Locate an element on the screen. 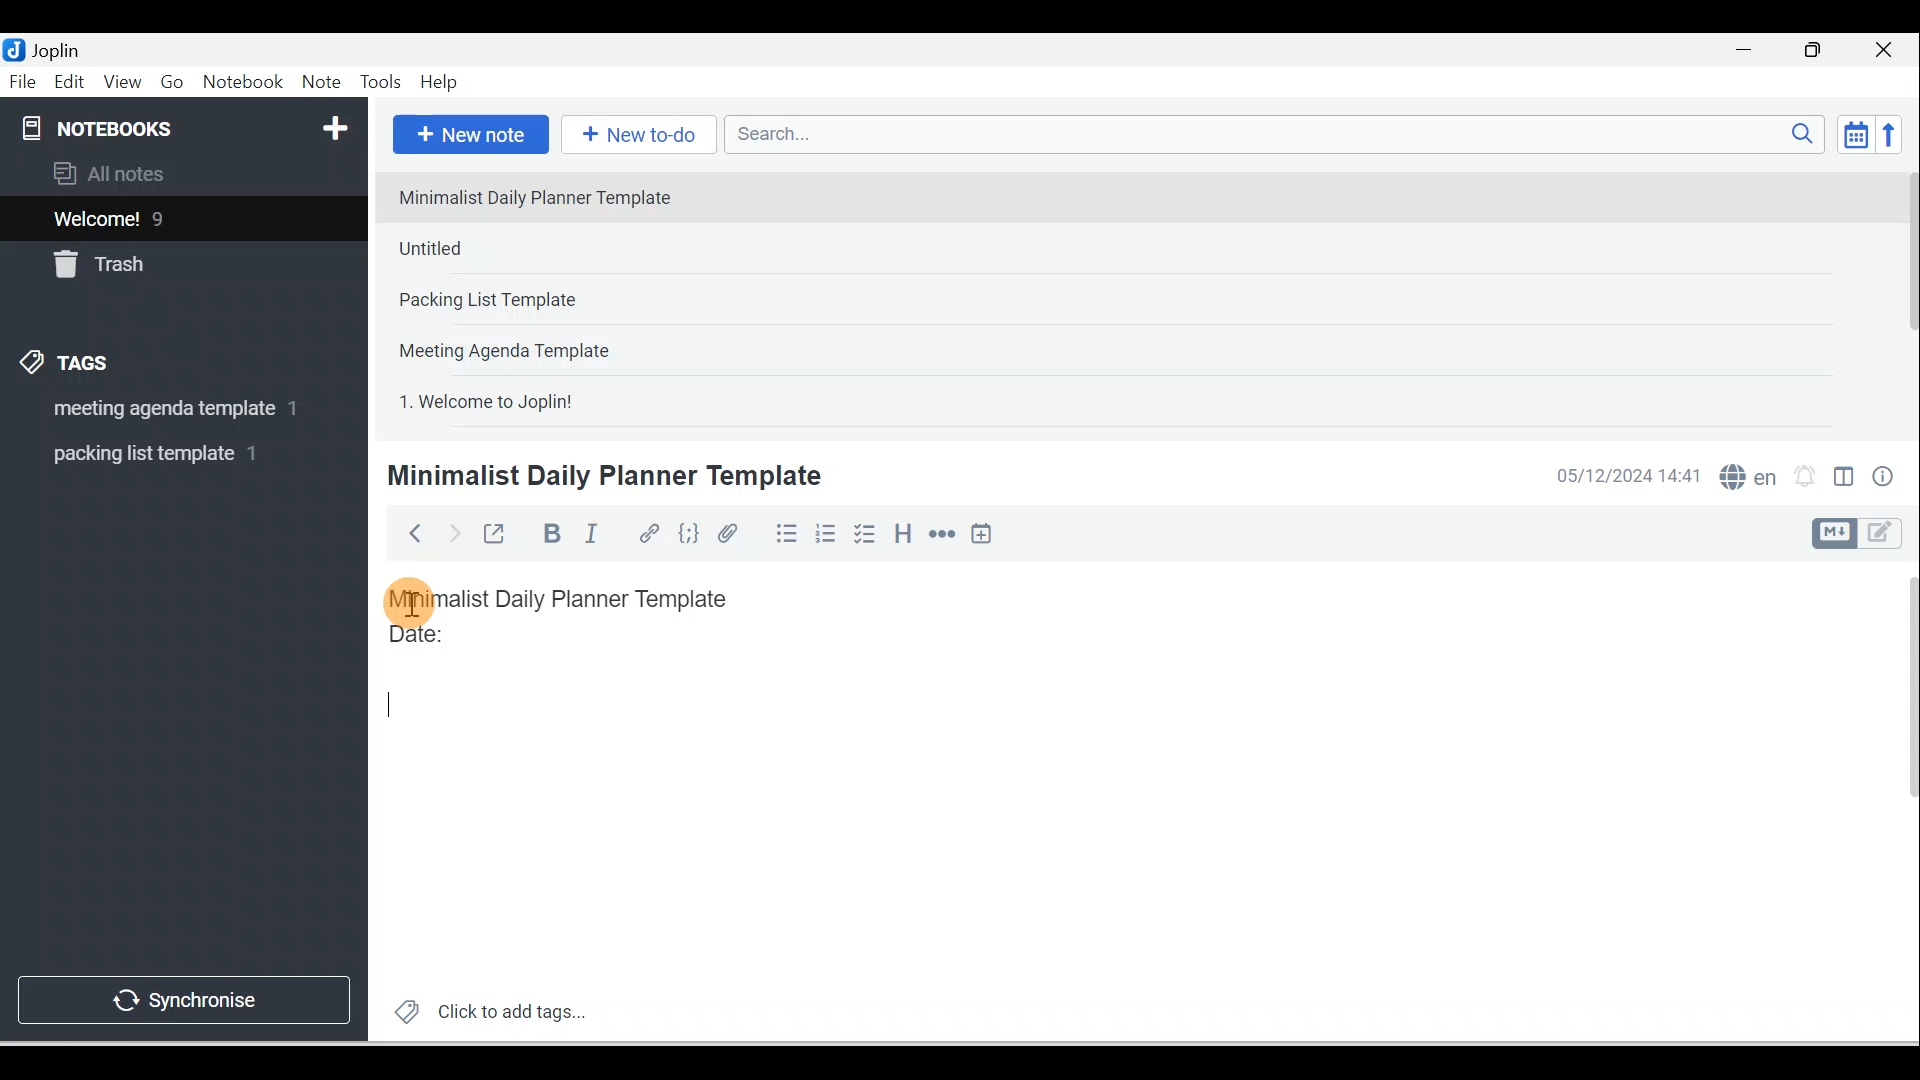 The image size is (1920, 1080). Numbered list is located at coordinates (826, 533).